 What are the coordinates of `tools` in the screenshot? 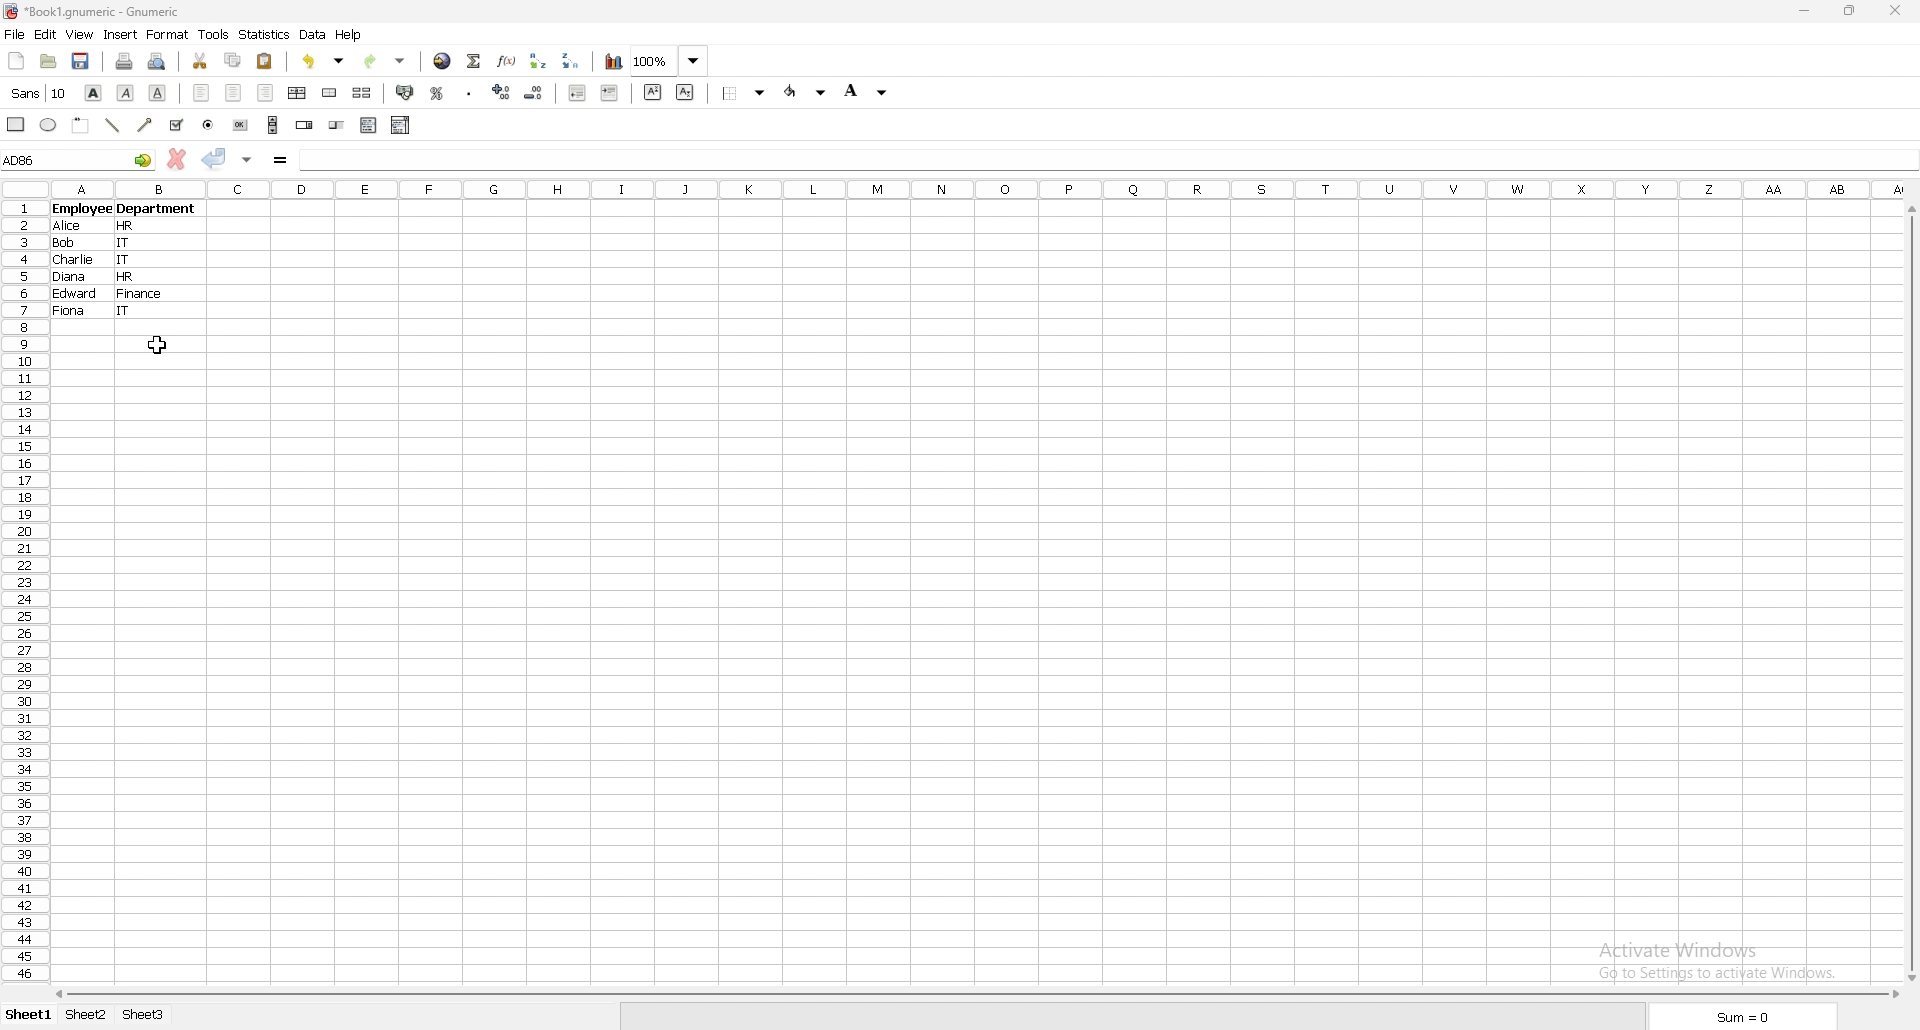 It's located at (214, 34).